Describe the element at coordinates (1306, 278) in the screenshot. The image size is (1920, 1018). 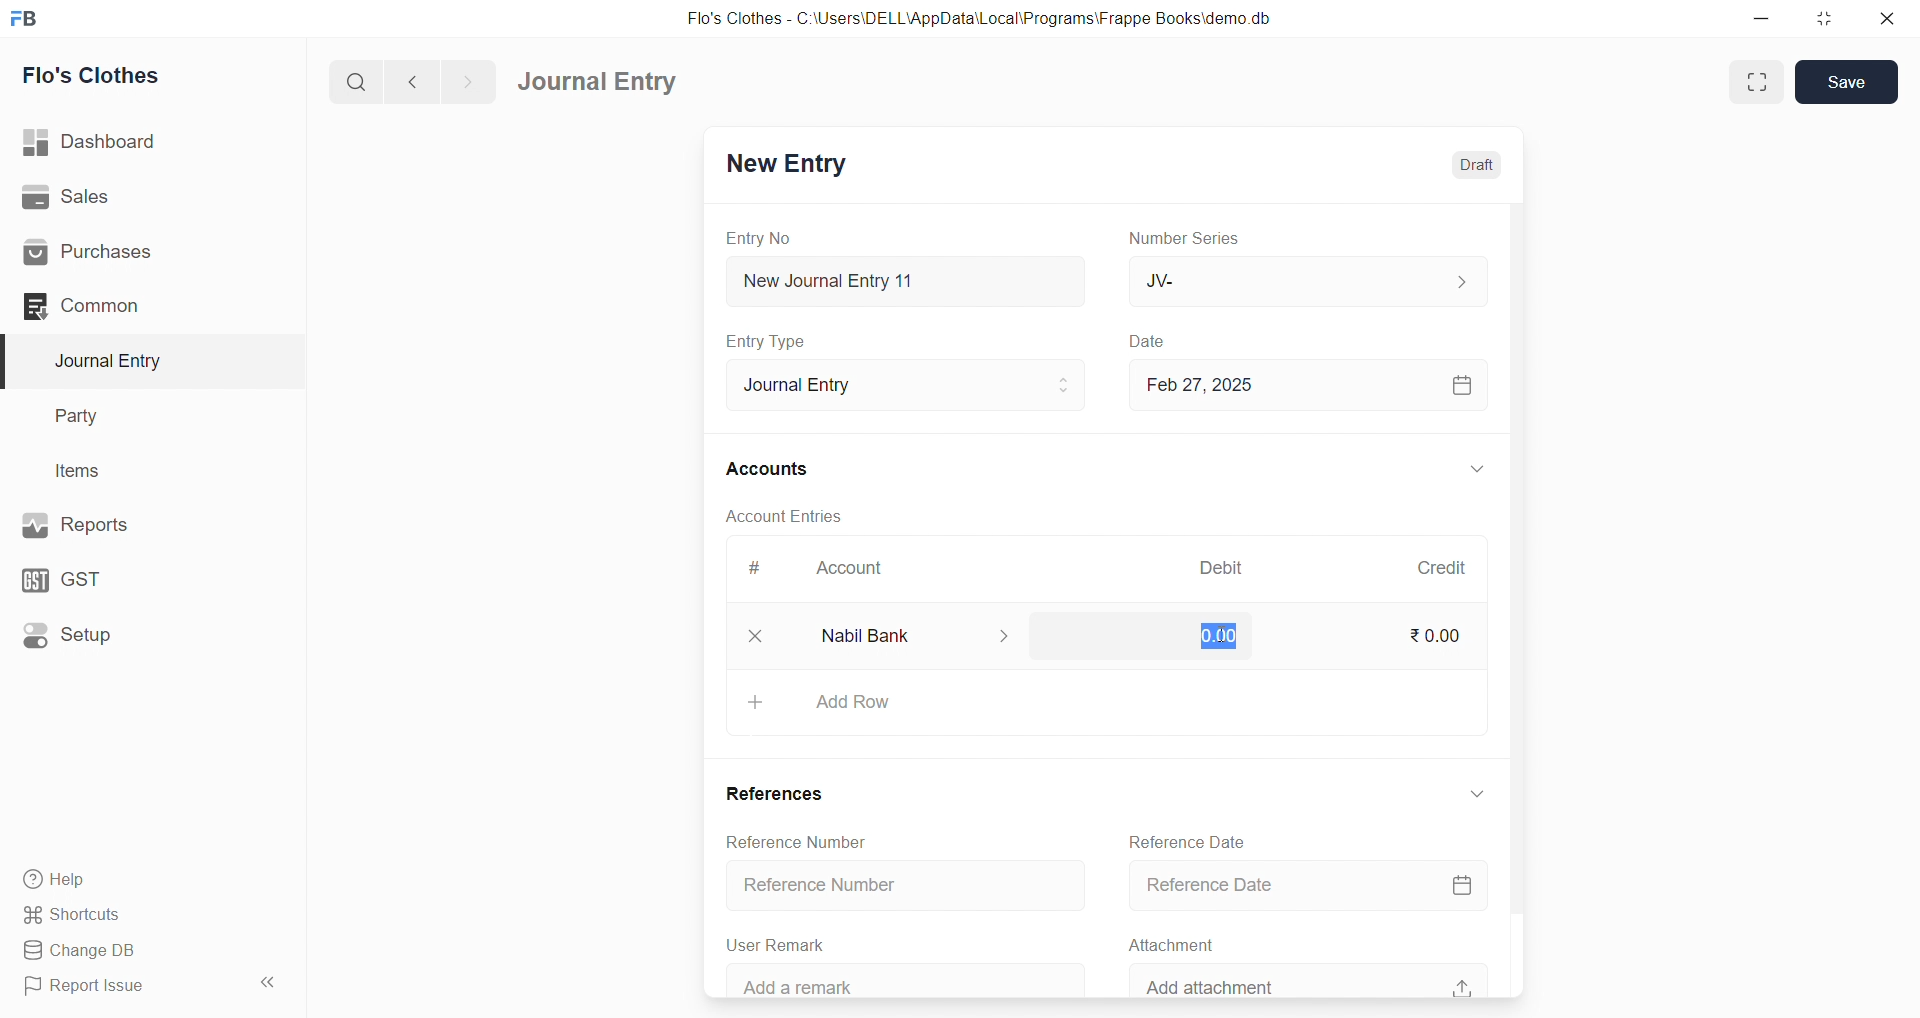
I see `JV-` at that location.